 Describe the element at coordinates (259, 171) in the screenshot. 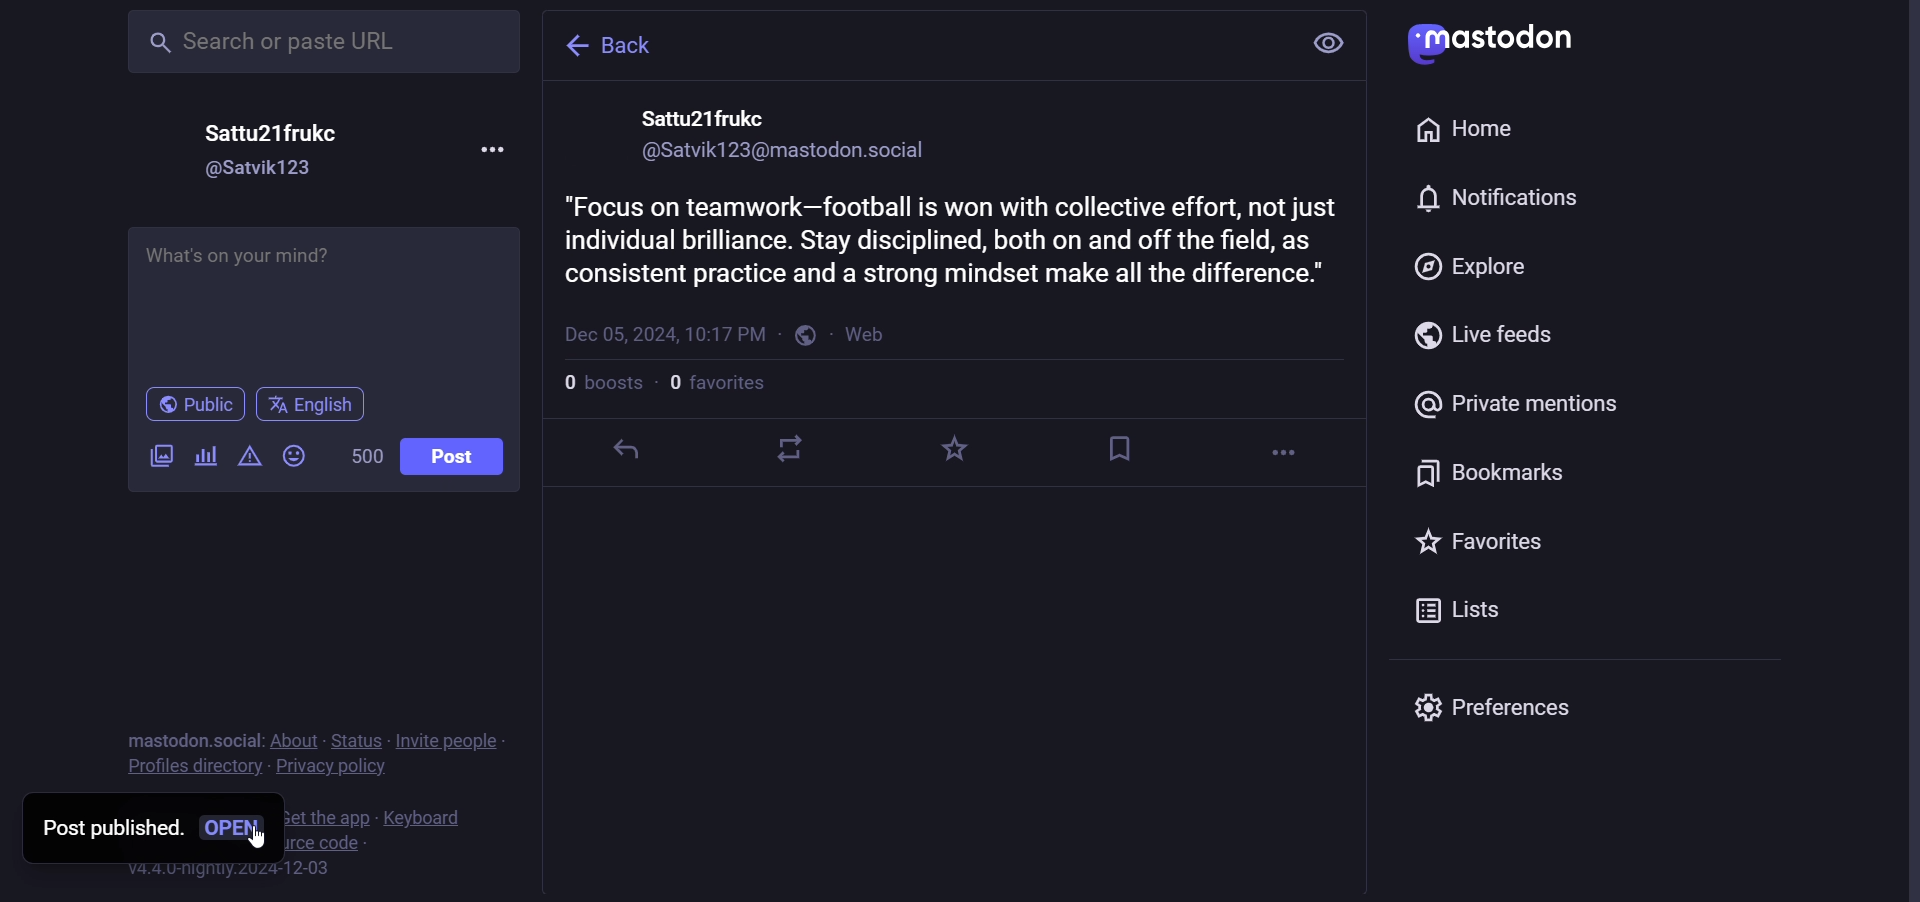

I see `id` at that location.